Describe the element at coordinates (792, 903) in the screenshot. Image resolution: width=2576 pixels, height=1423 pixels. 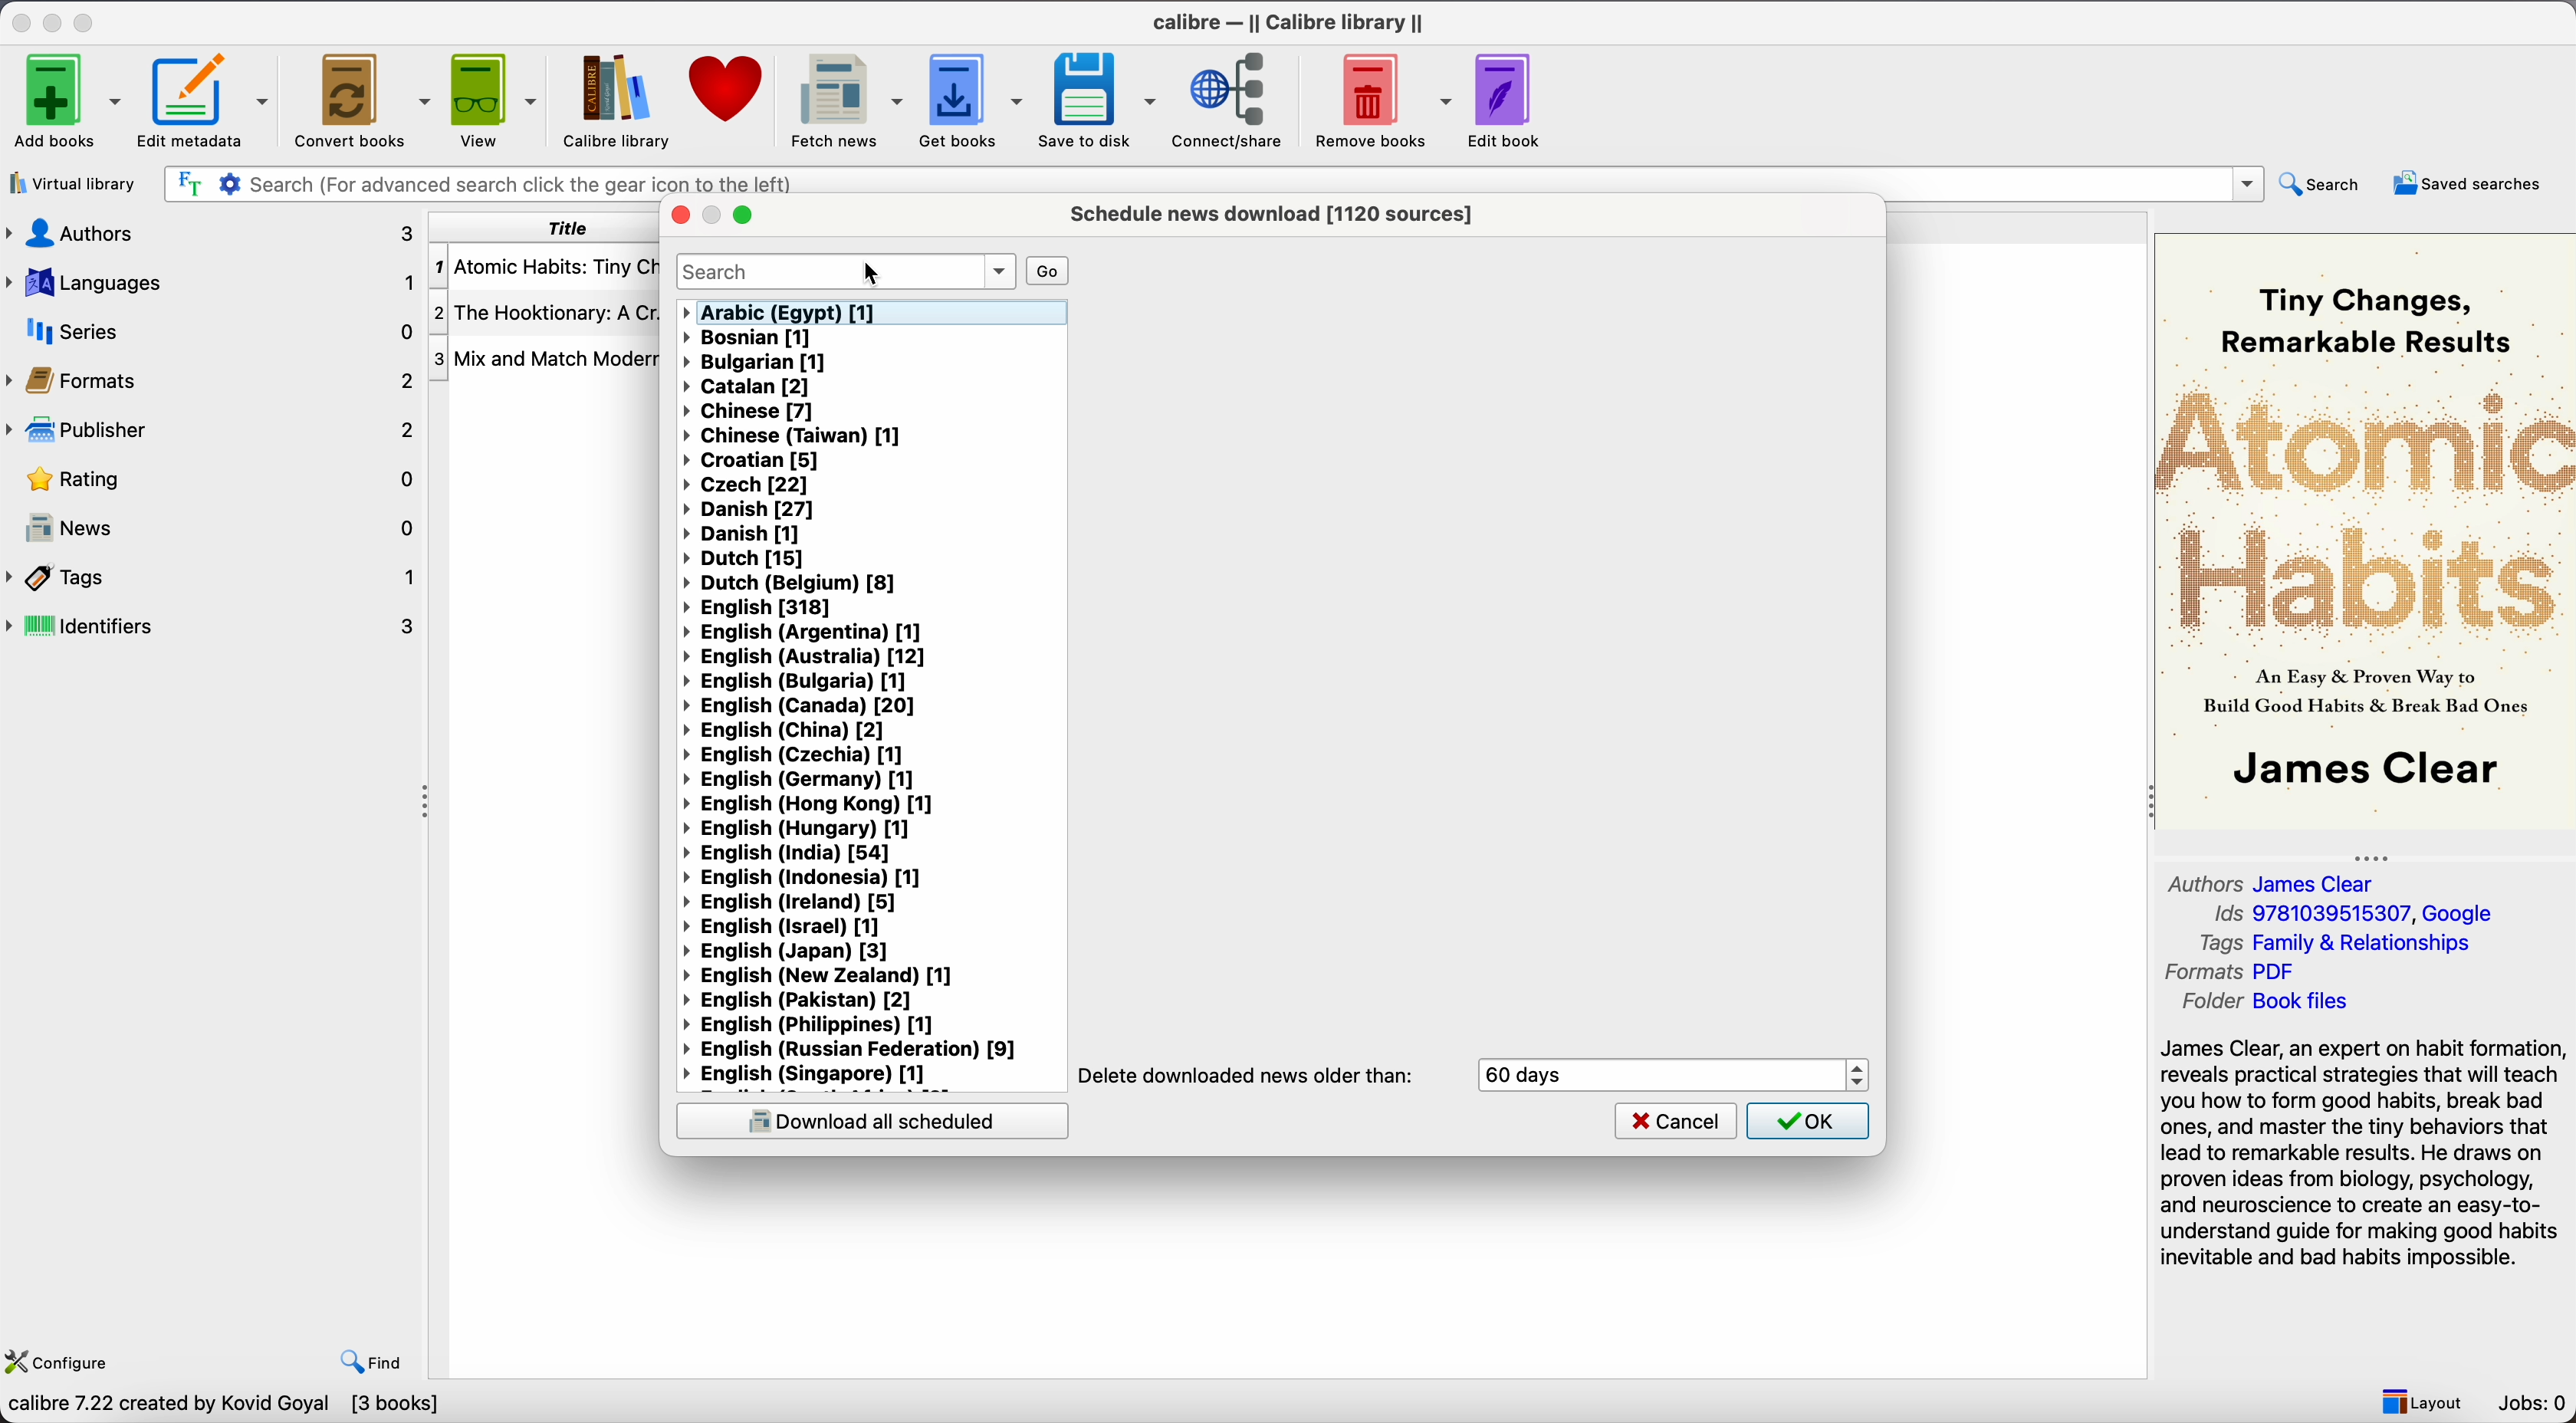
I see `English (Ireland) [5]` at that location.